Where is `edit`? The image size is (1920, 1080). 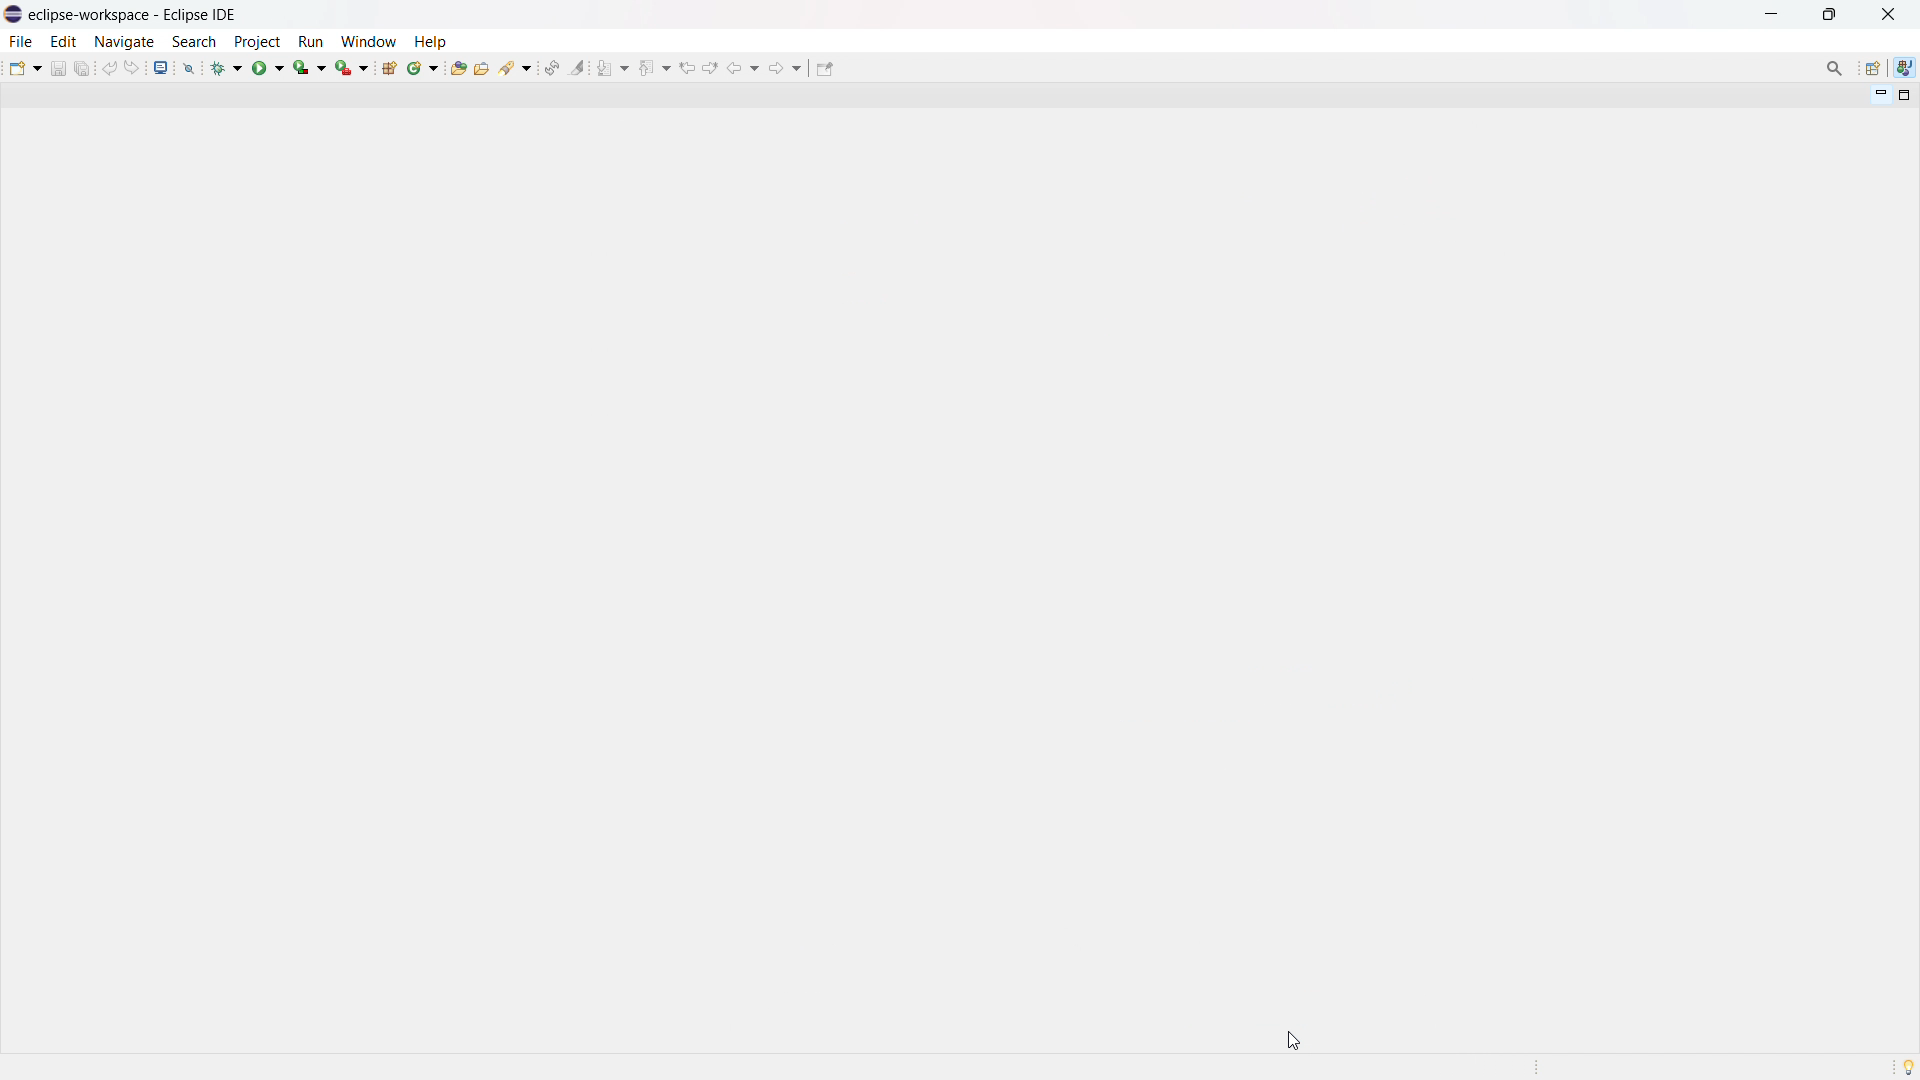 edit is located at coordinates (62, 42).